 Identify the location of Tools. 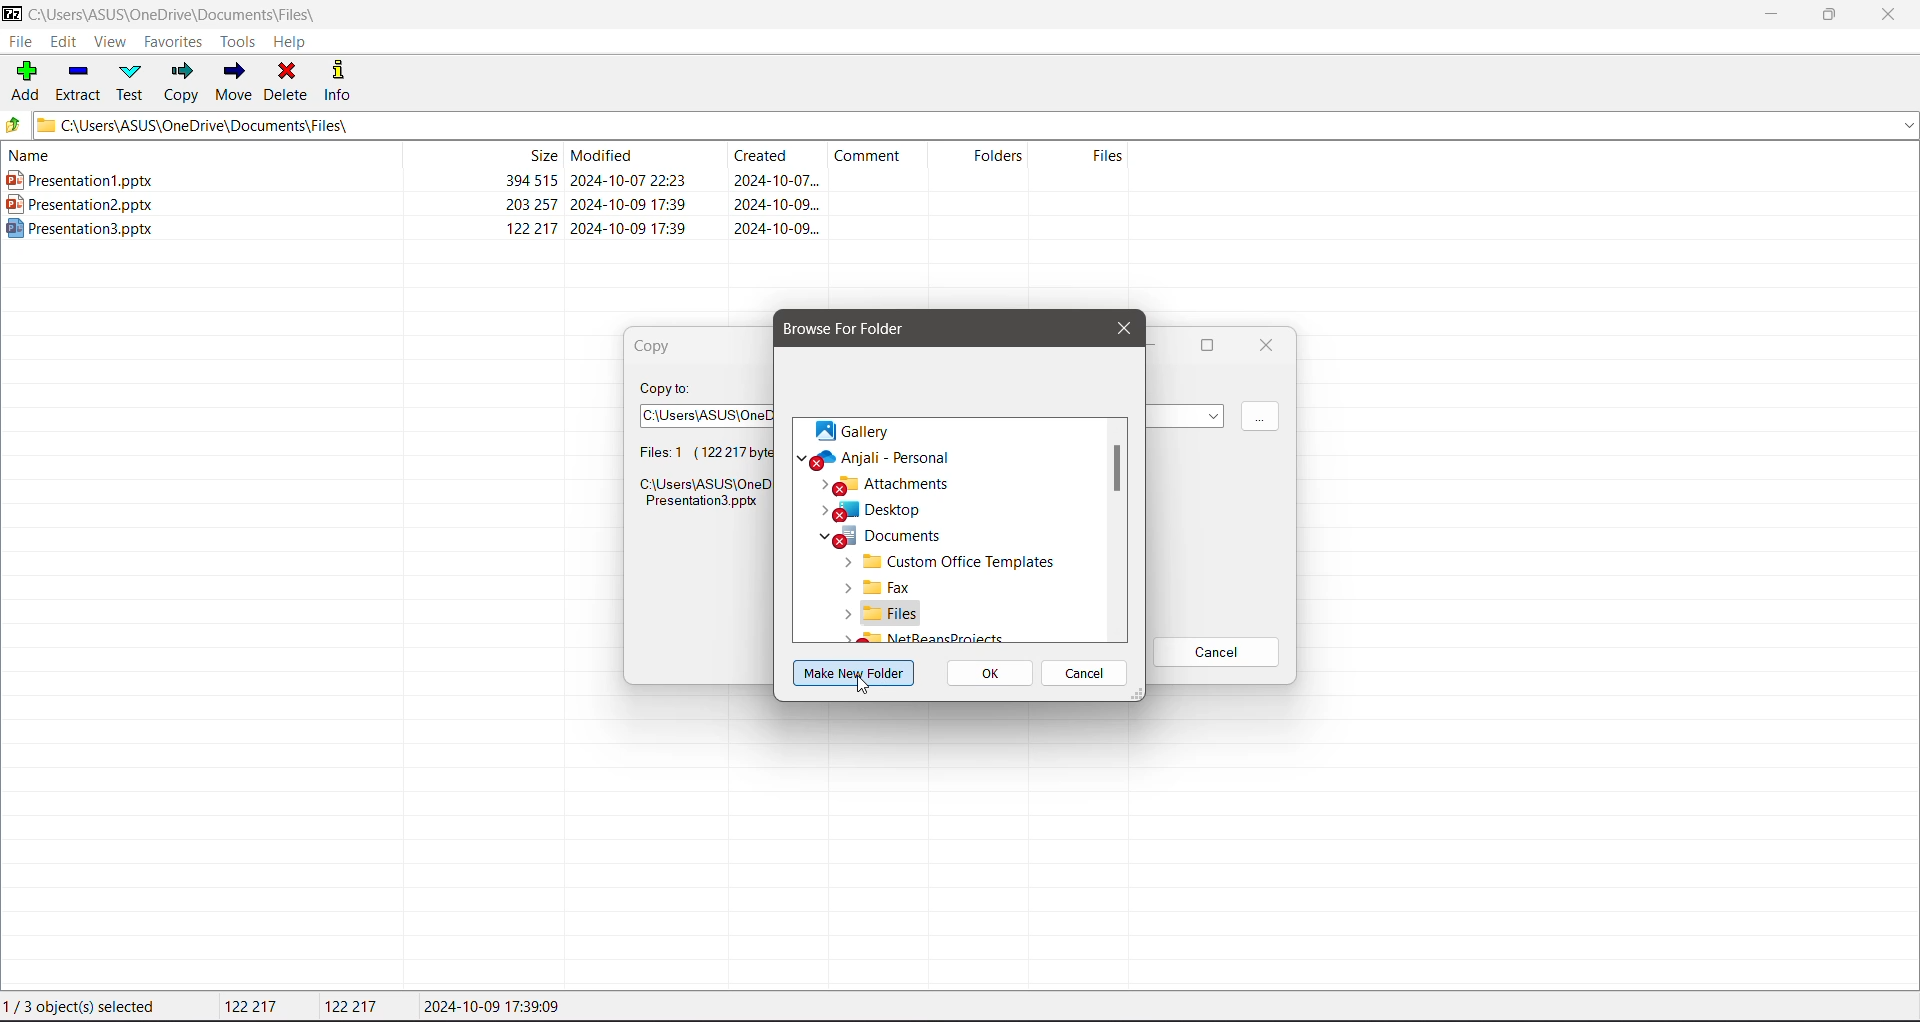
(236, 42).